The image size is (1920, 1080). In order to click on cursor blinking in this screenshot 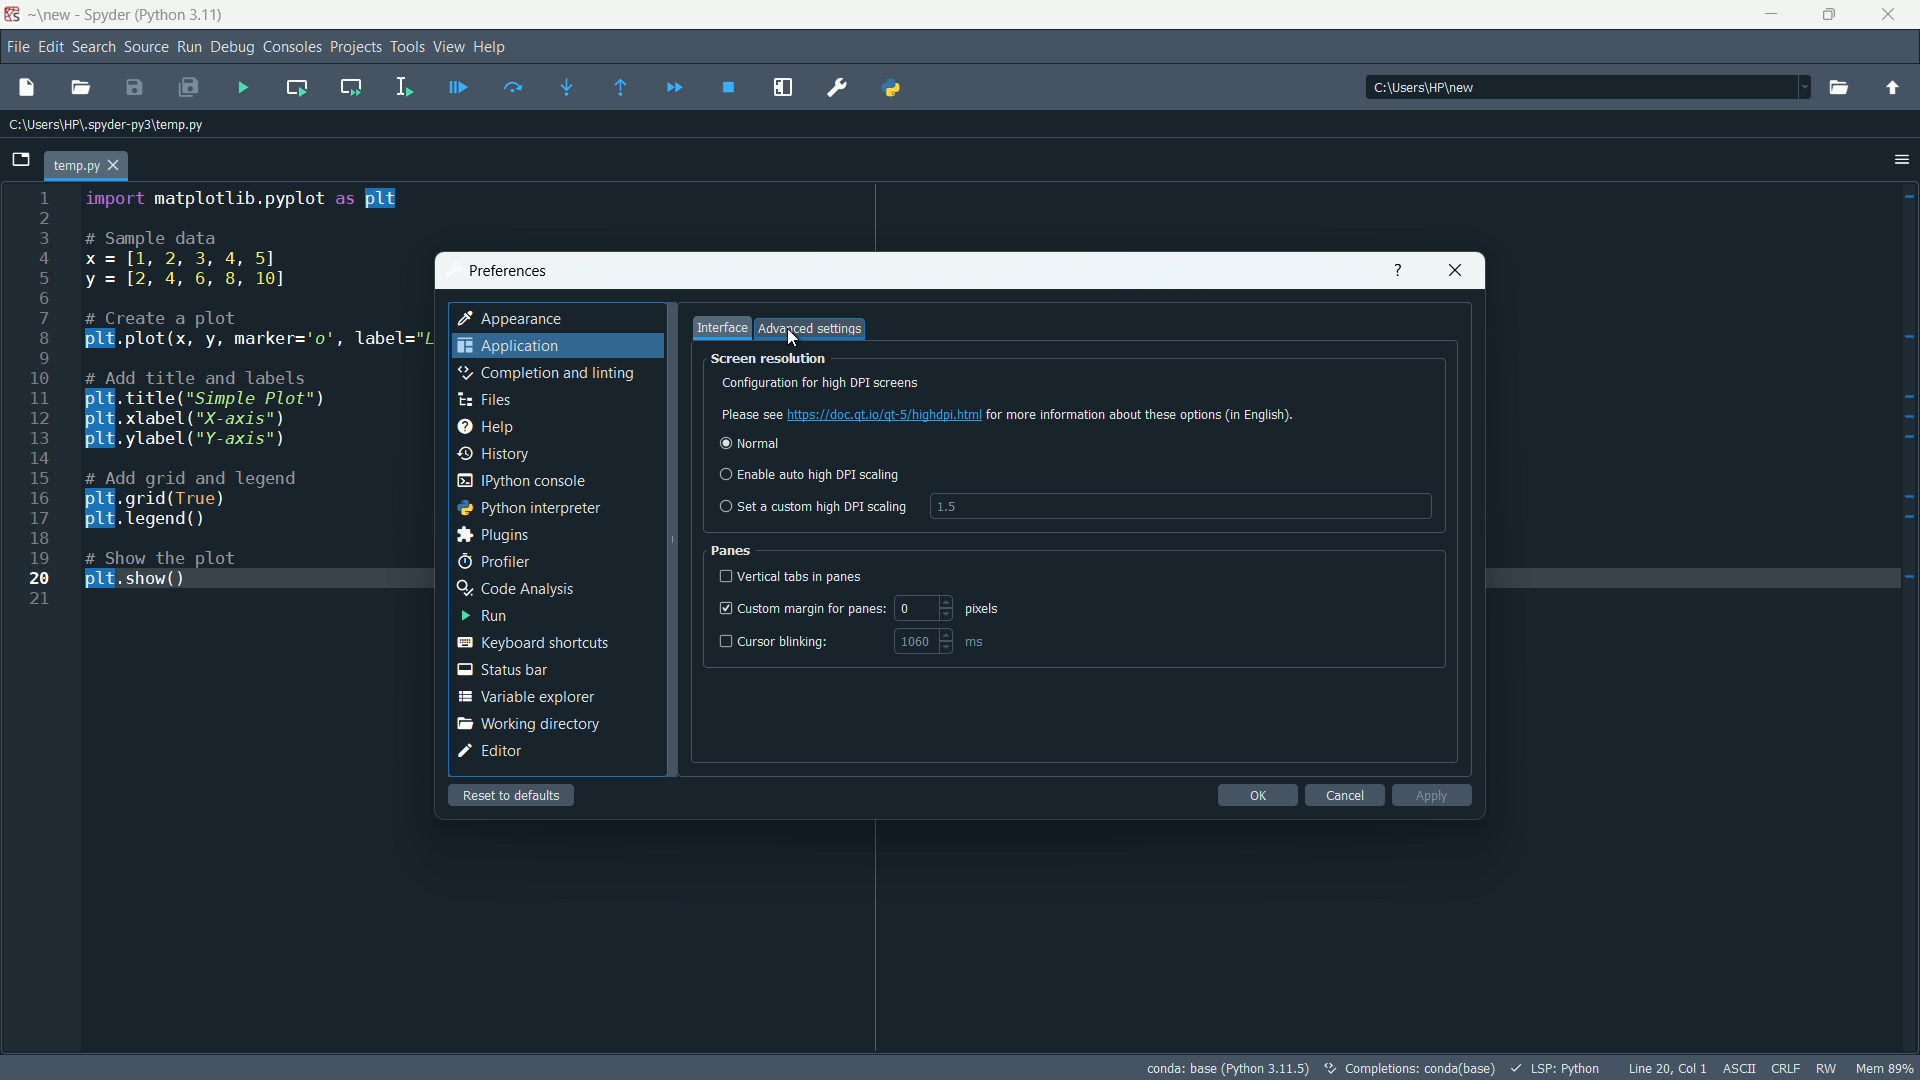, I will do `click(775, 640)`.